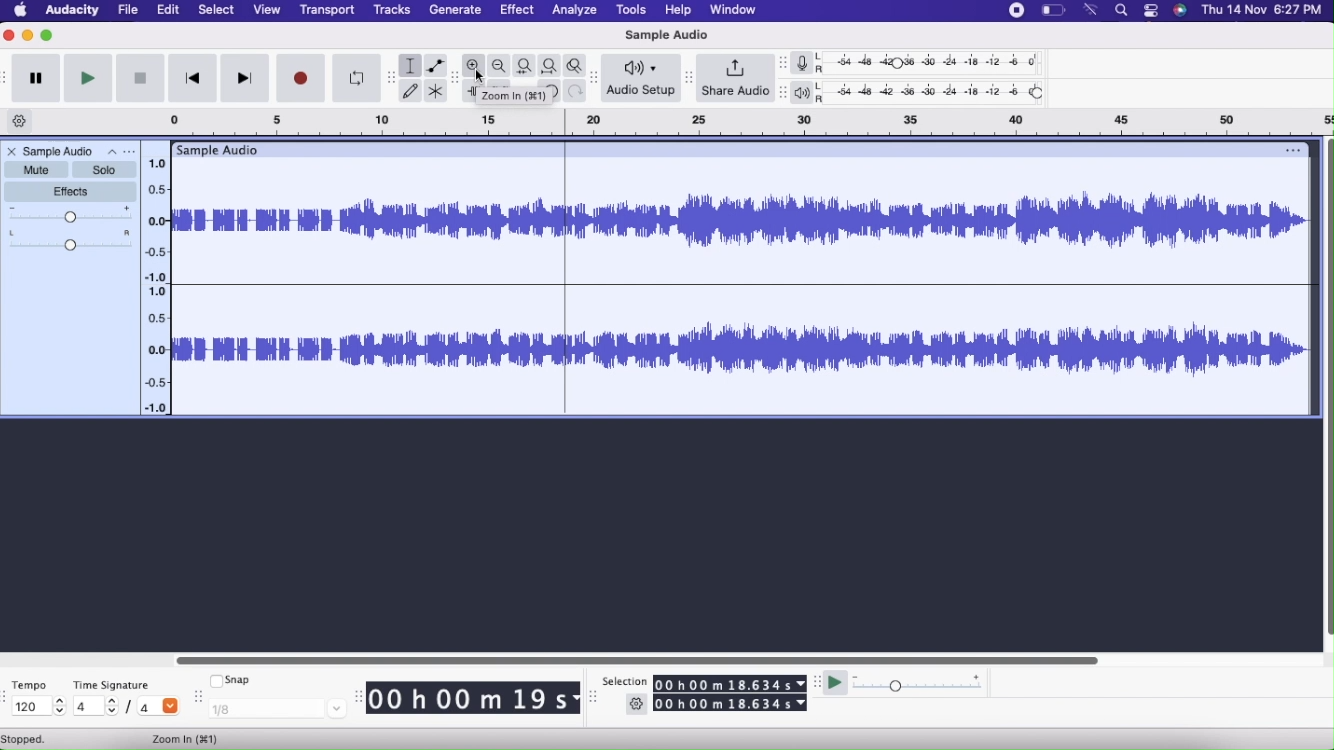 Image resolution: width=1334 pixels, height=750 pixels. What do you see at coordinates (524, 65) in the screenshot?
I see `Fit selection to width` at bounding box center [524, 65].